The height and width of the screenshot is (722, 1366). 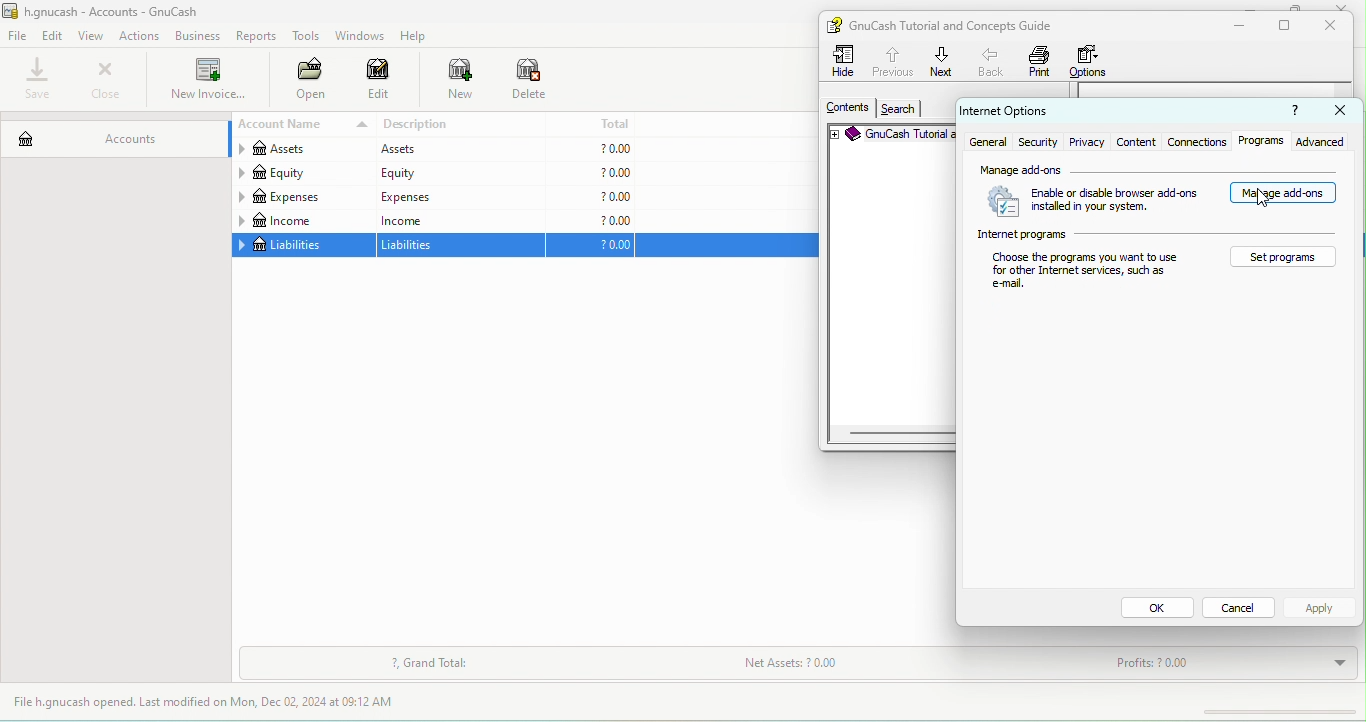 What do you see at coordinates (112, 134) in the screenshot?
I see `accounts` at bounding box center [112, 134].